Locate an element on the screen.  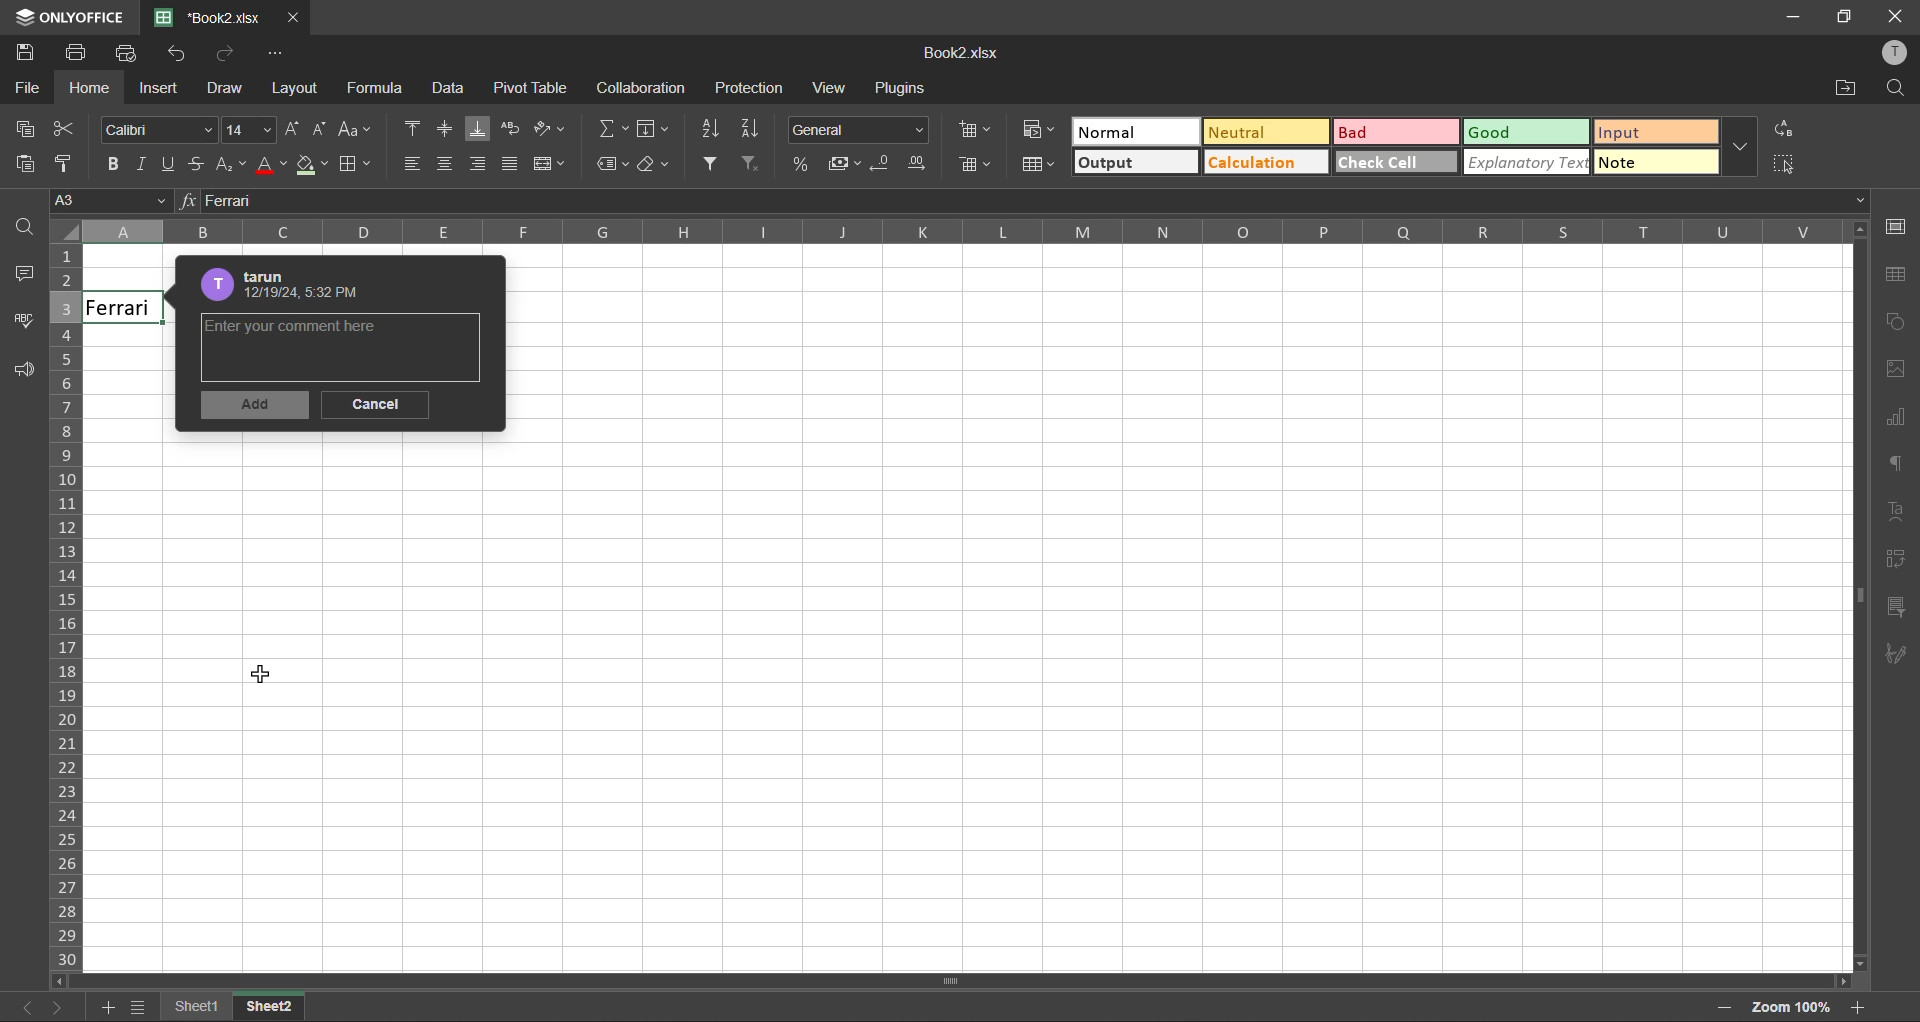
explanatory text is located at coordinates (1528, 164).